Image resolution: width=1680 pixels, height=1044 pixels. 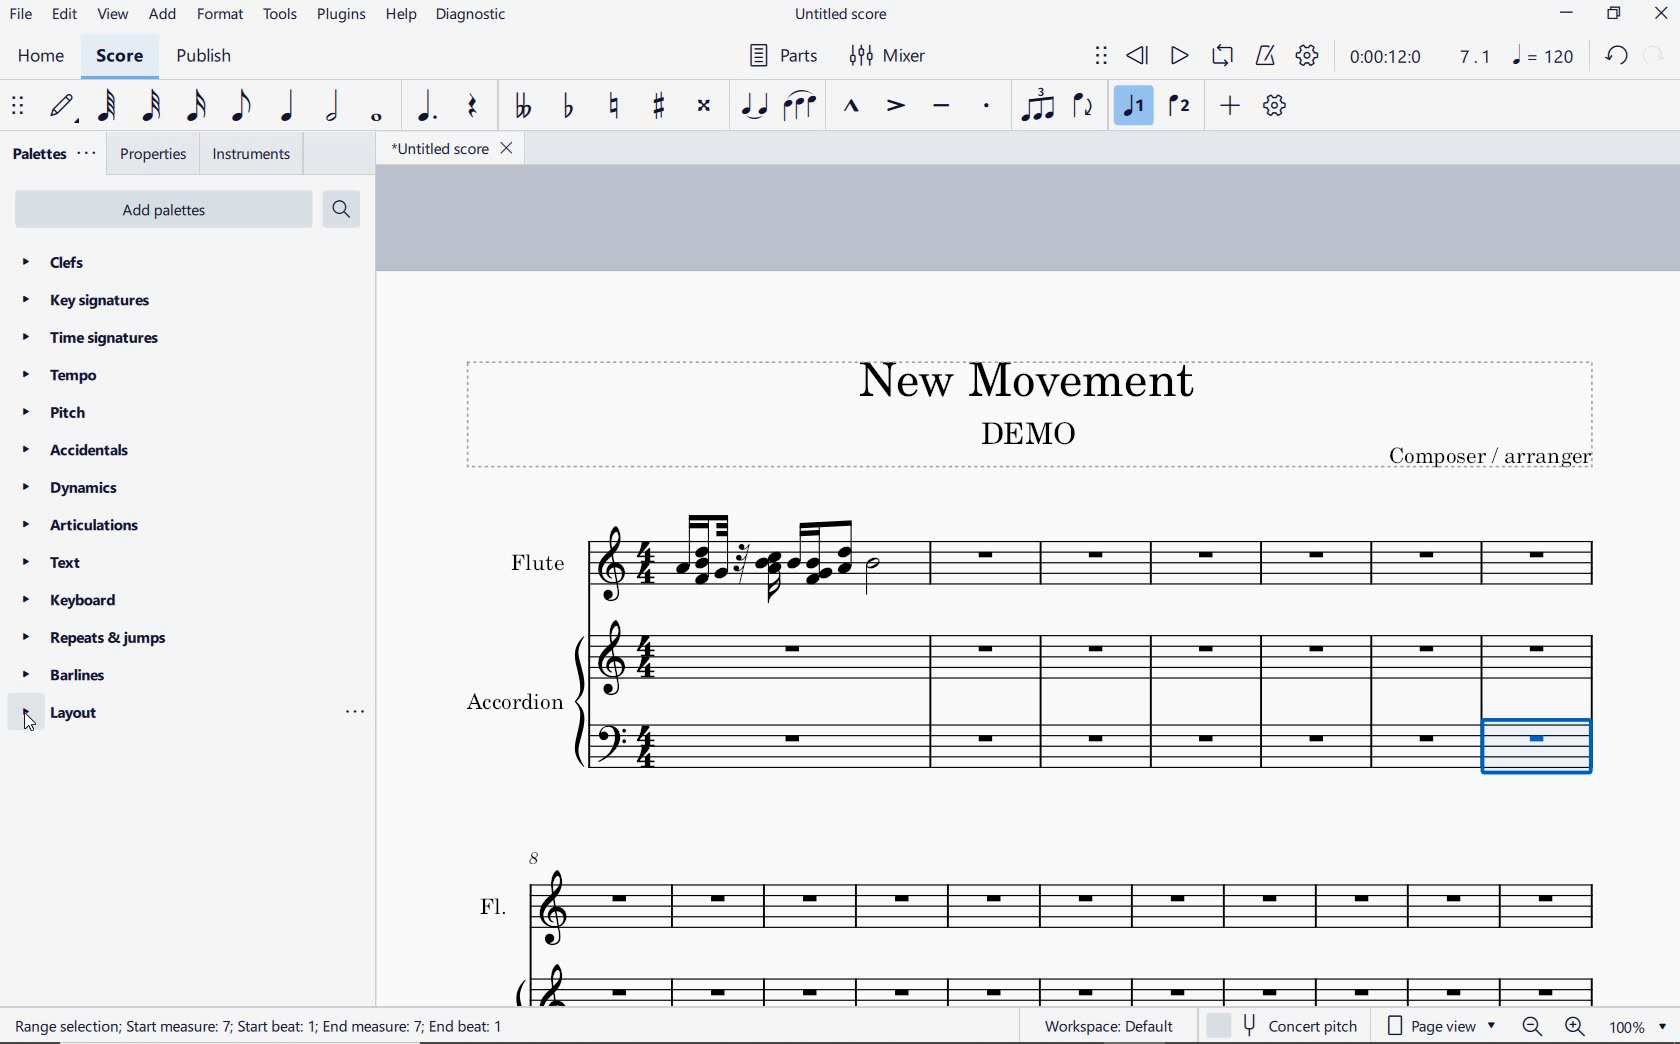 I want to click on add , so click(x=165, y=15).